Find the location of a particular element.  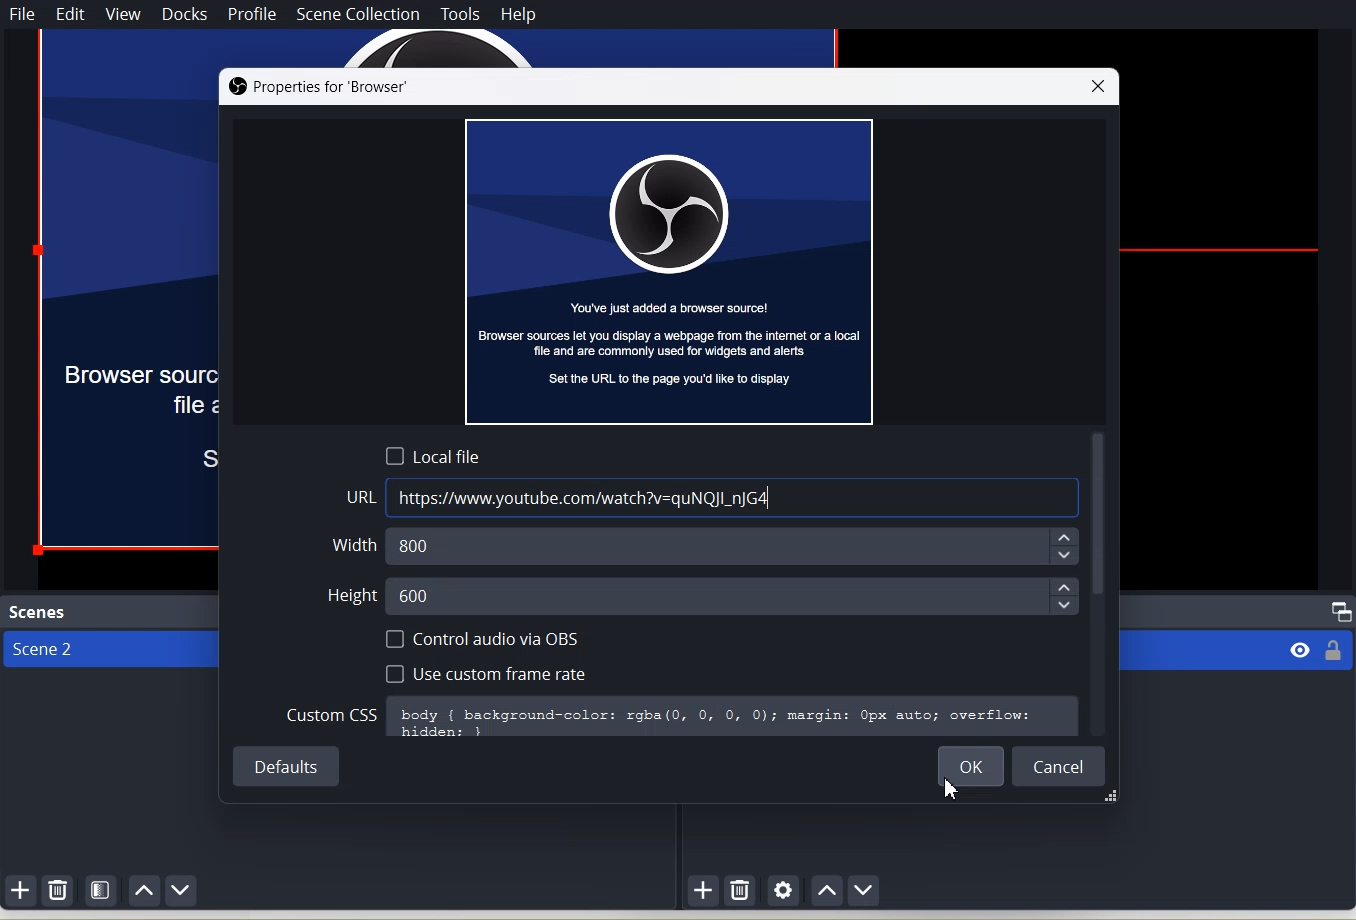

Cancel is located at coordinates (1061, 765).